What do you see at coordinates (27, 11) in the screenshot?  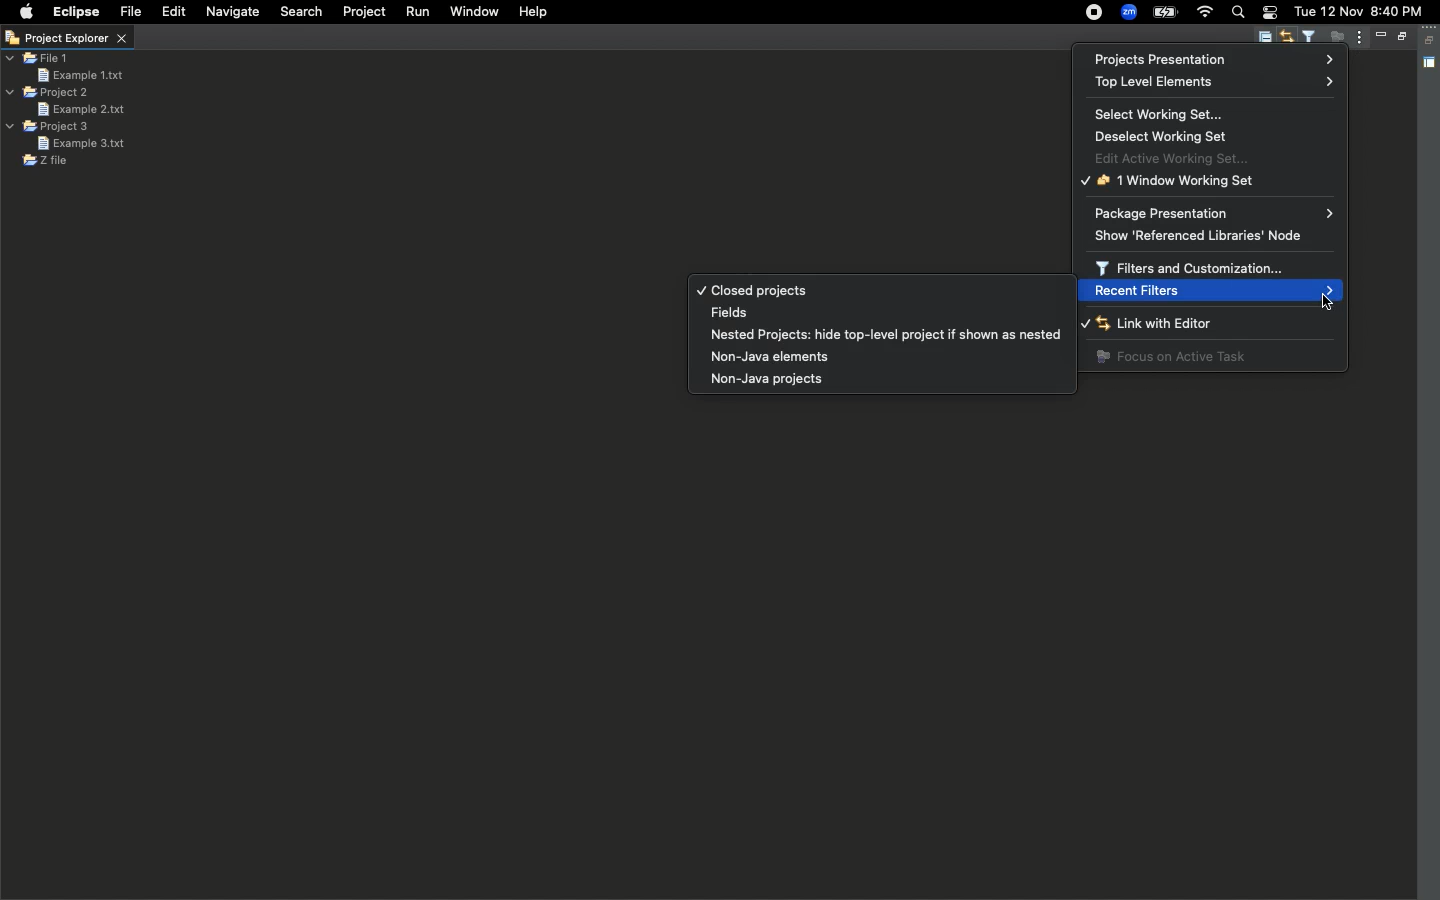 I see `Apple logo` at bounding box center [27, 11].